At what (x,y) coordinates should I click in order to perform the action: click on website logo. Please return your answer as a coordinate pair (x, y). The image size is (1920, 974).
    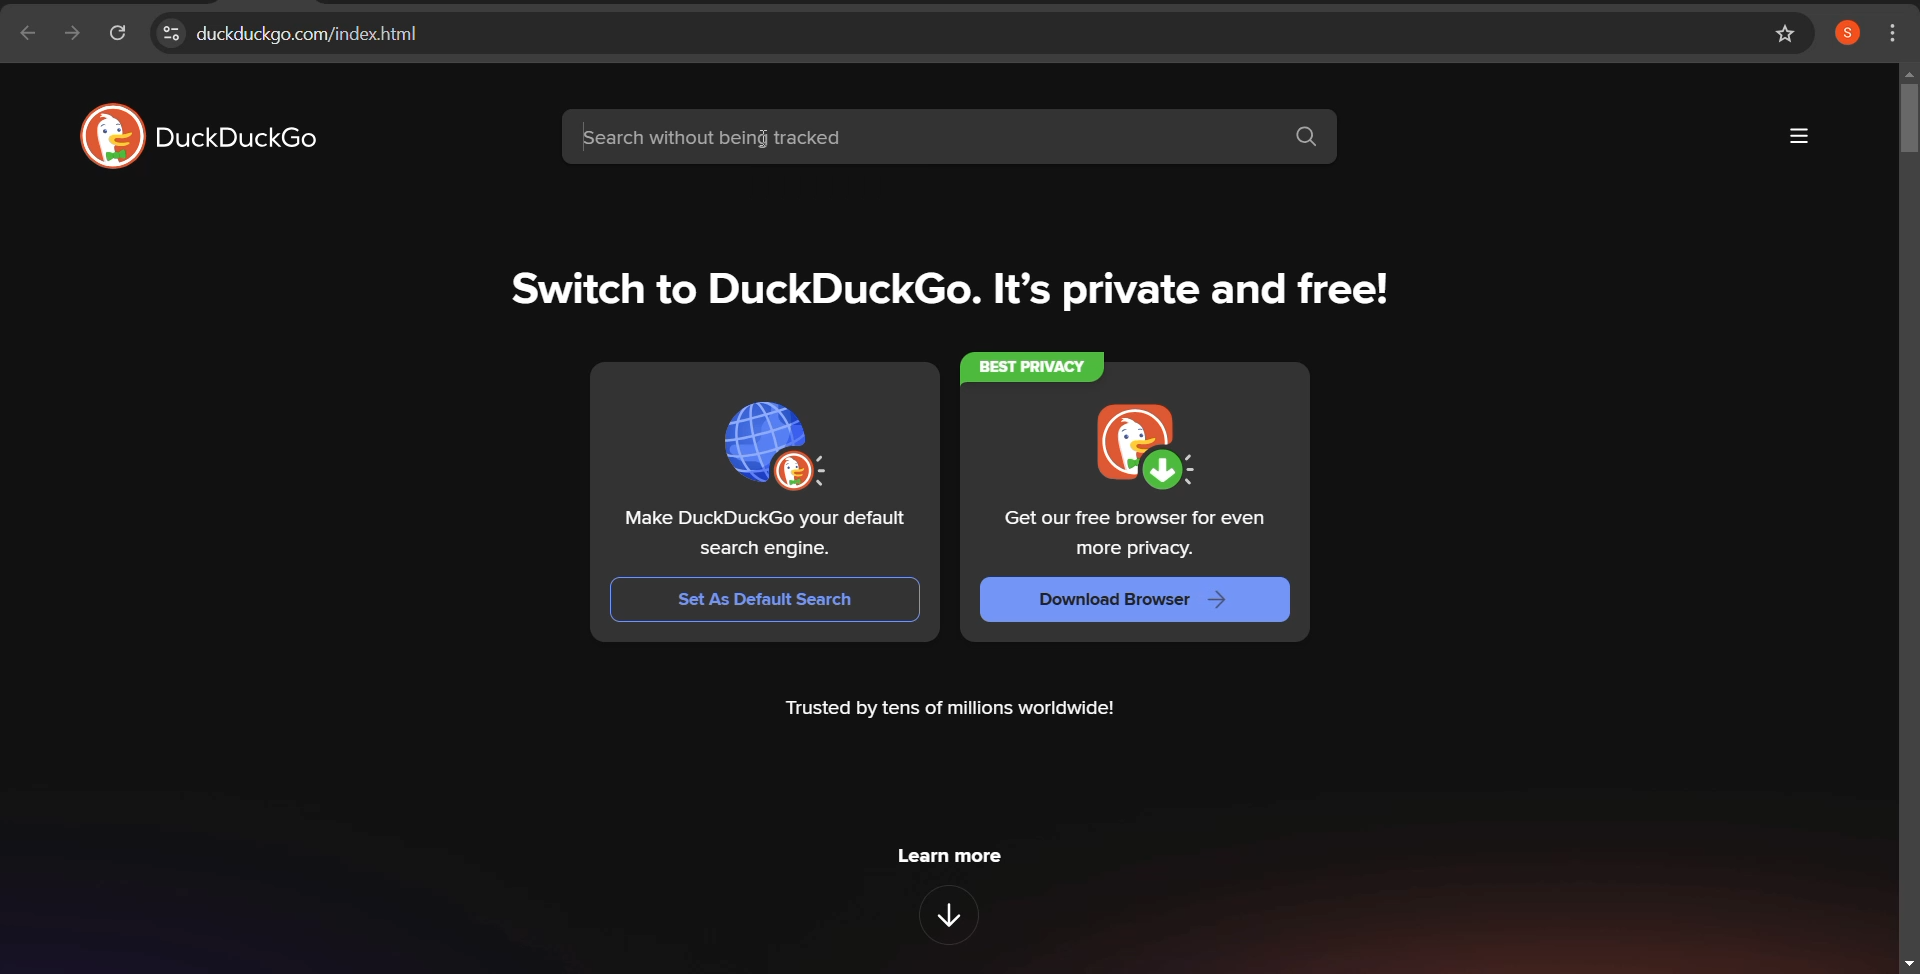
    Looking at the image, I should click on (206, 135).